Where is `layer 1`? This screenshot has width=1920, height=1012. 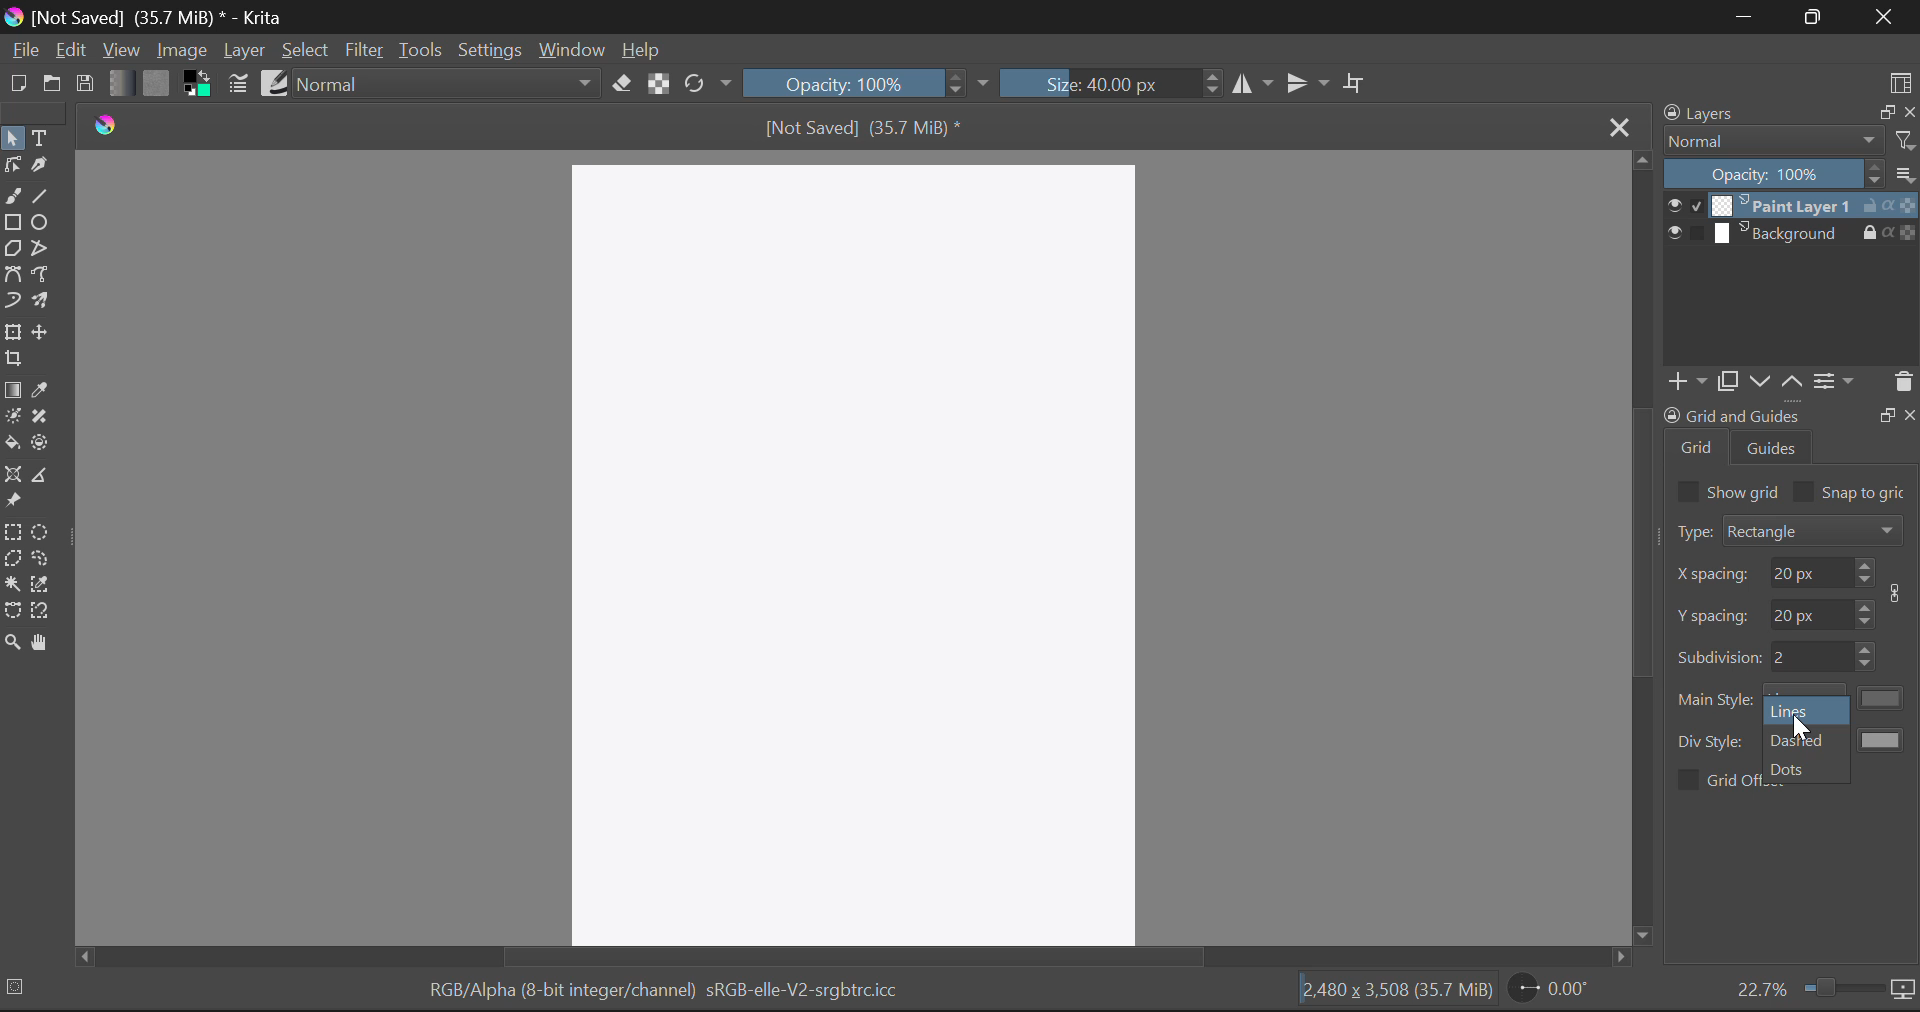 layer 1 is located at coordinates (1782, 205).